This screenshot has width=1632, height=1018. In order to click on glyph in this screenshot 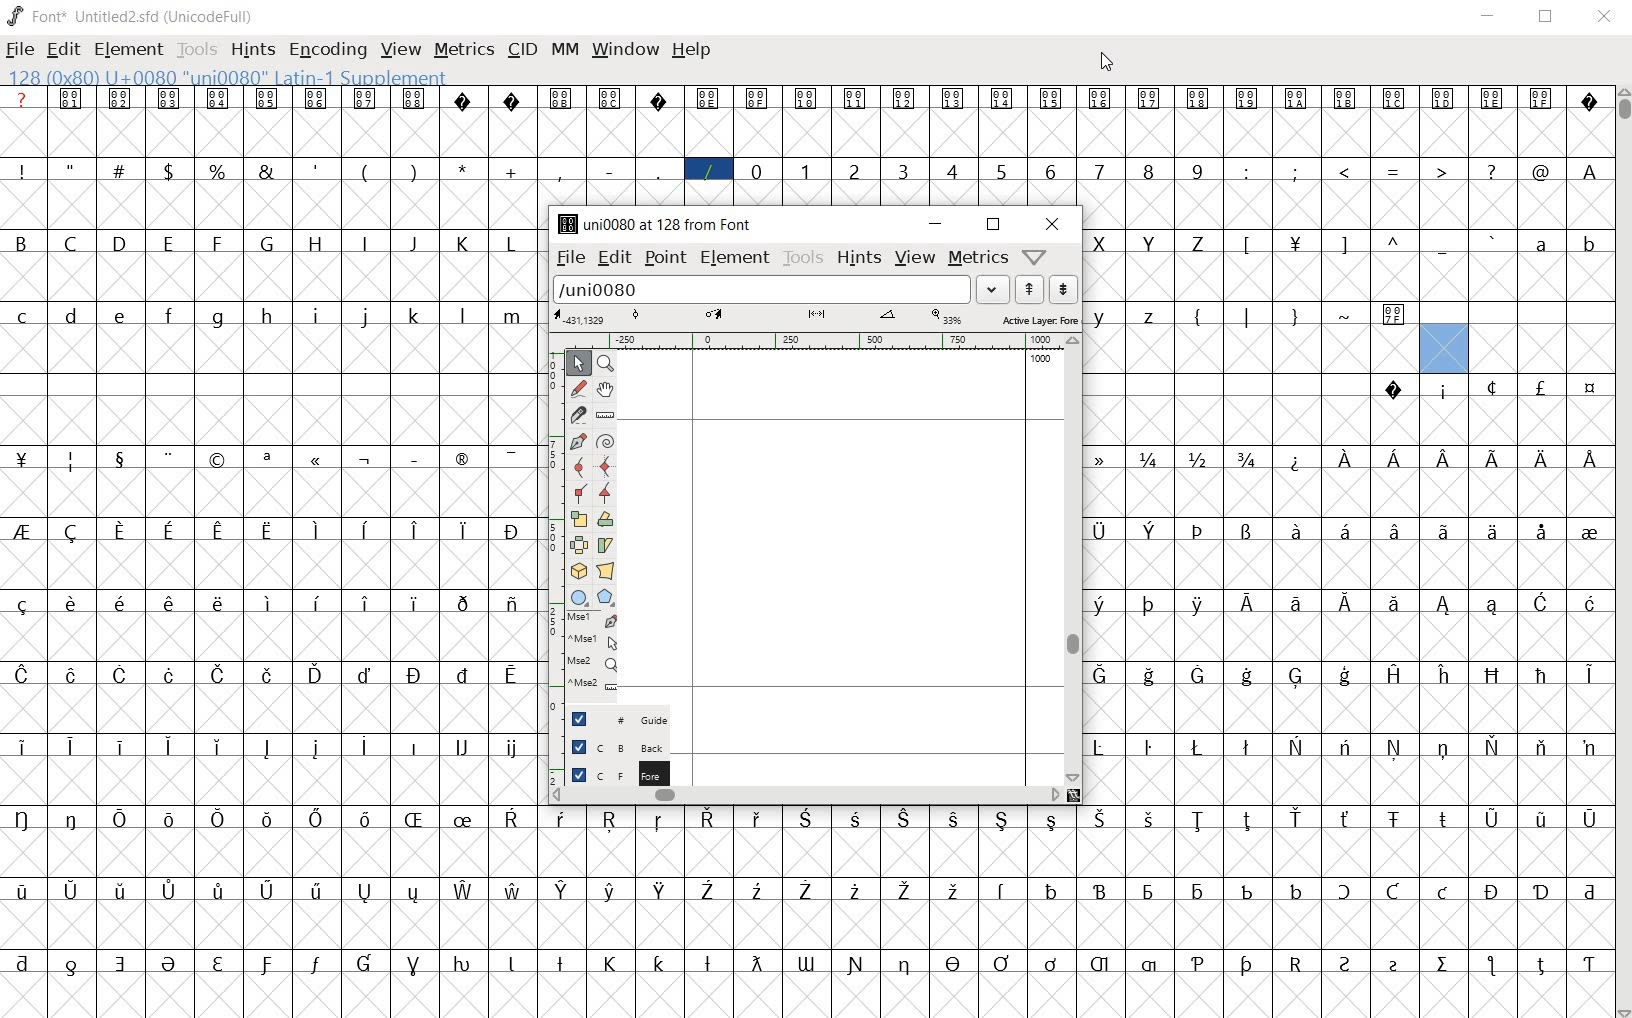, I will do `click(462, 100)`.